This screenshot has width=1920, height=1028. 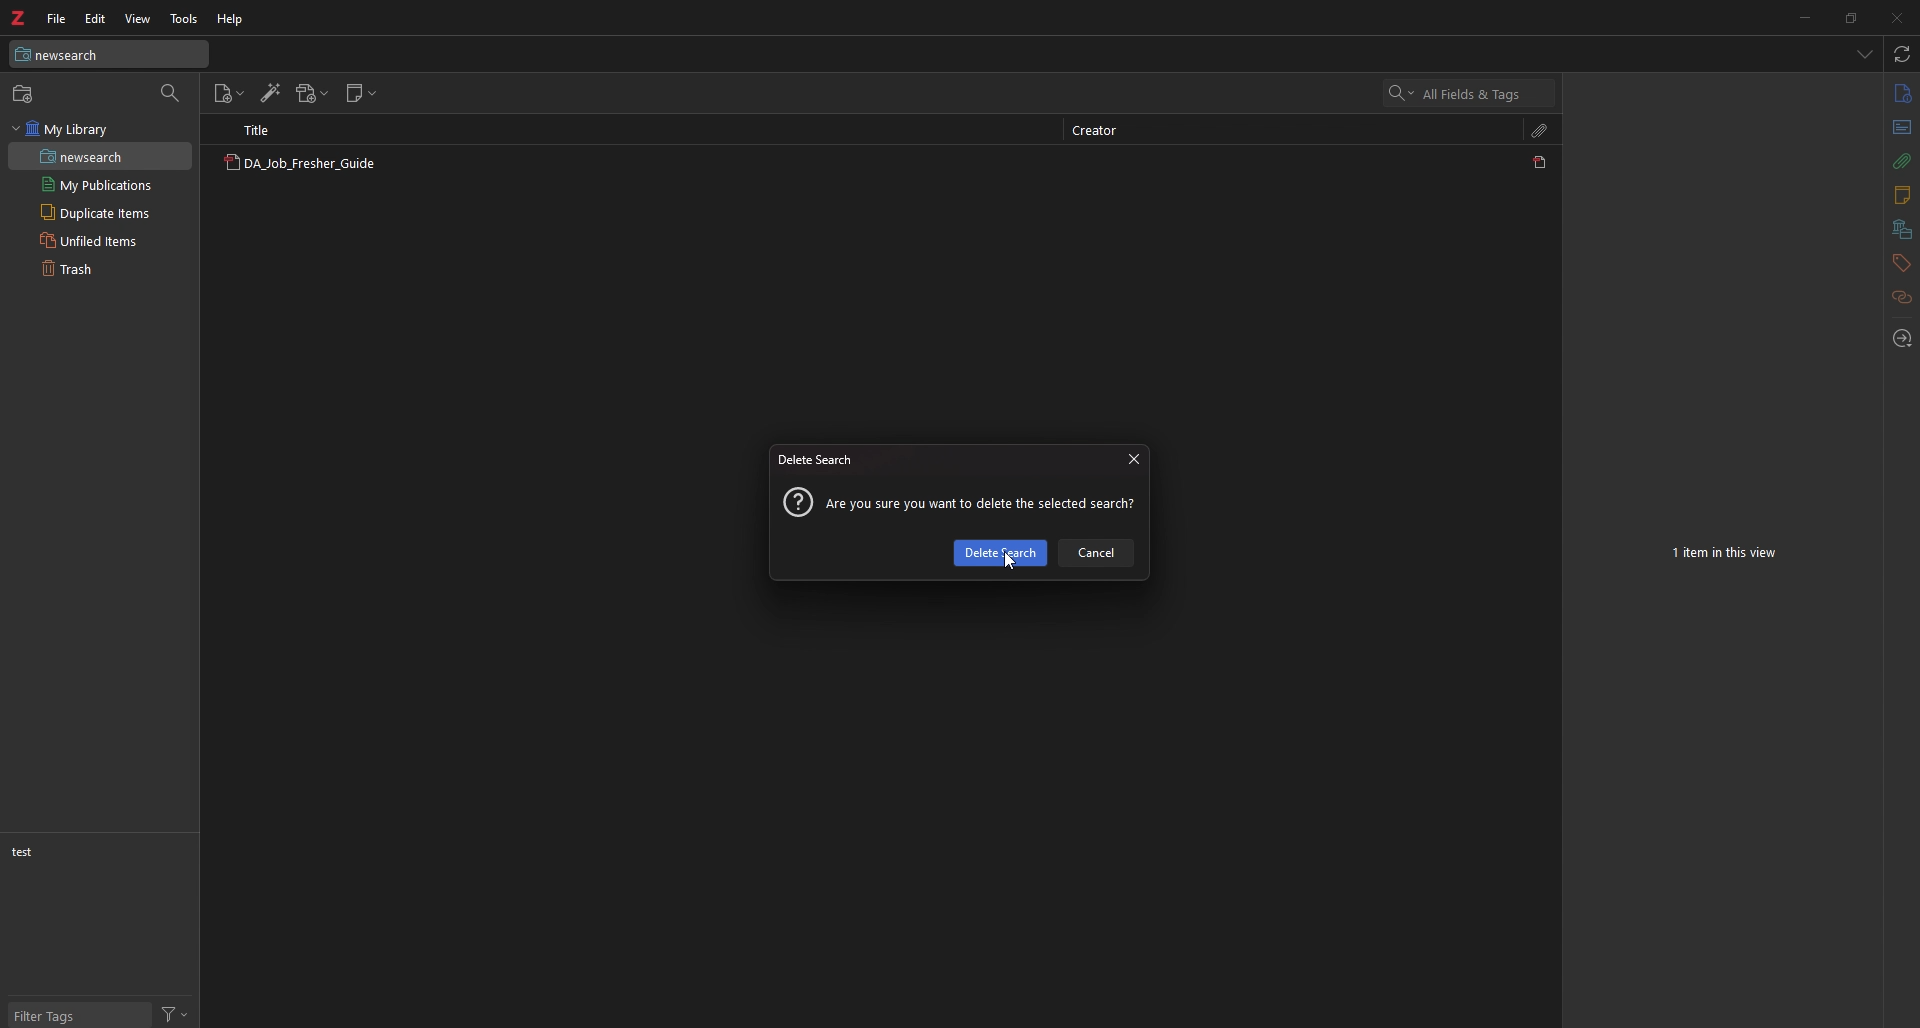 What do you see at coordinates (1901, 299) in the screenshot?
I see `Related` at bounding box center [1901, 299].